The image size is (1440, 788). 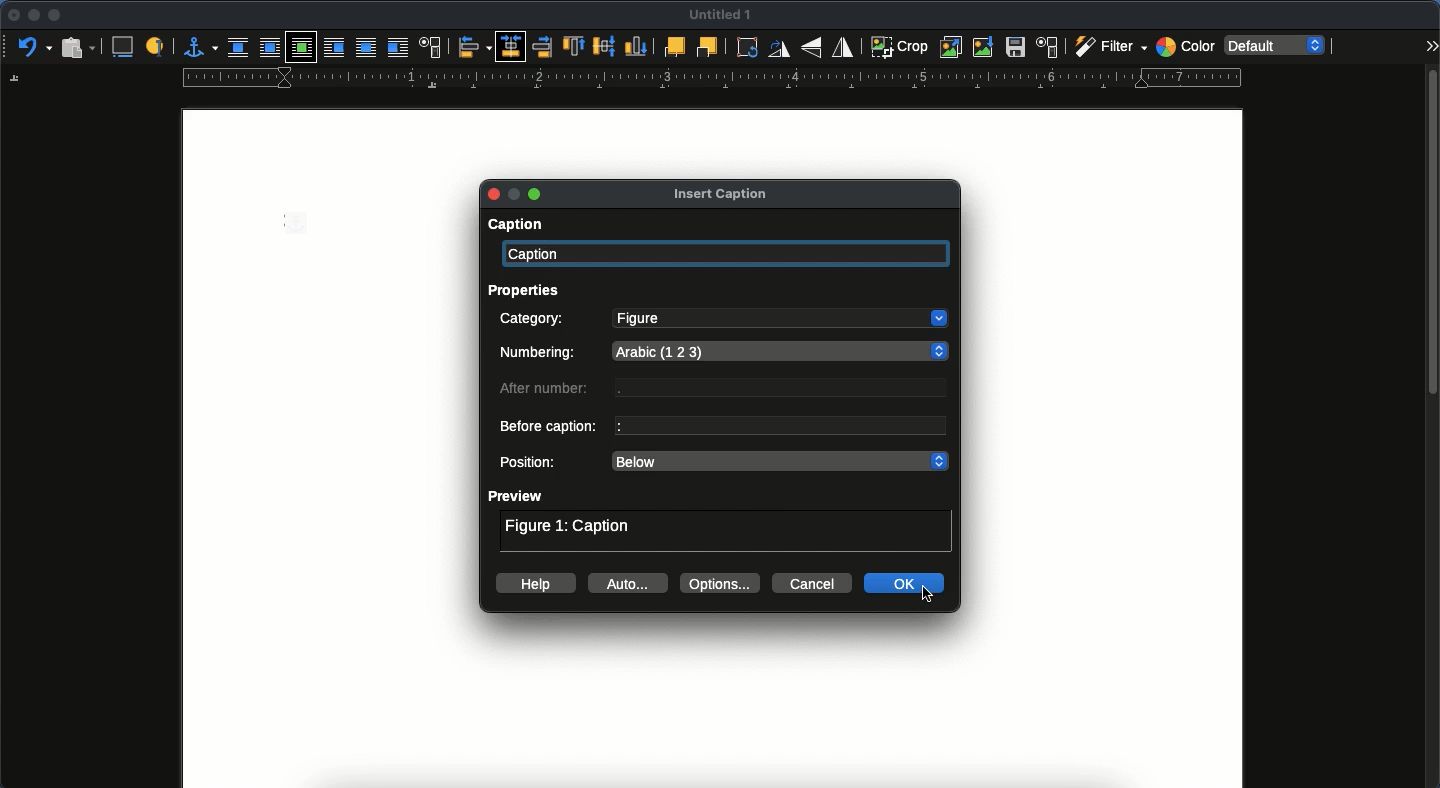 I want to click on flip horizontally , so click(x=842, y=47).